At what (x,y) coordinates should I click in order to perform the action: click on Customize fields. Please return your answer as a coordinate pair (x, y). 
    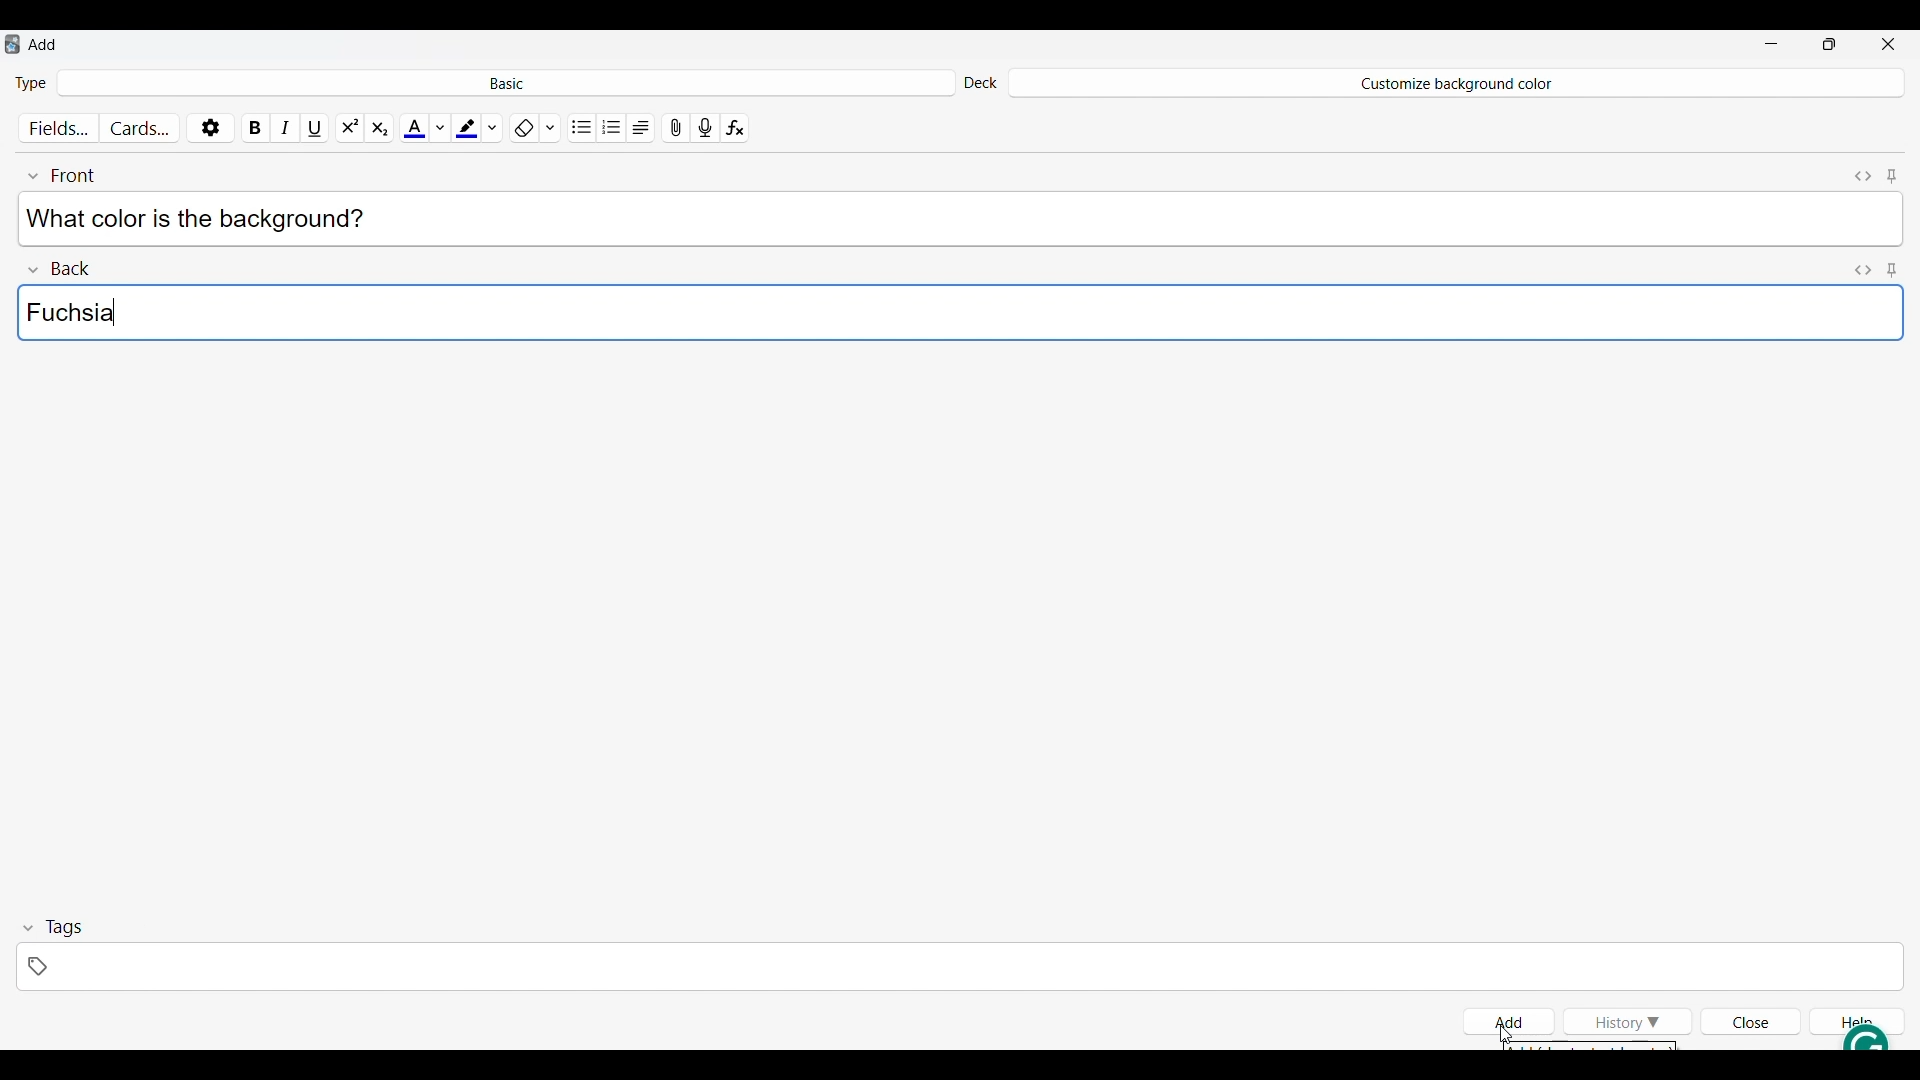
    Looking at the image, I should click on (61, 125).